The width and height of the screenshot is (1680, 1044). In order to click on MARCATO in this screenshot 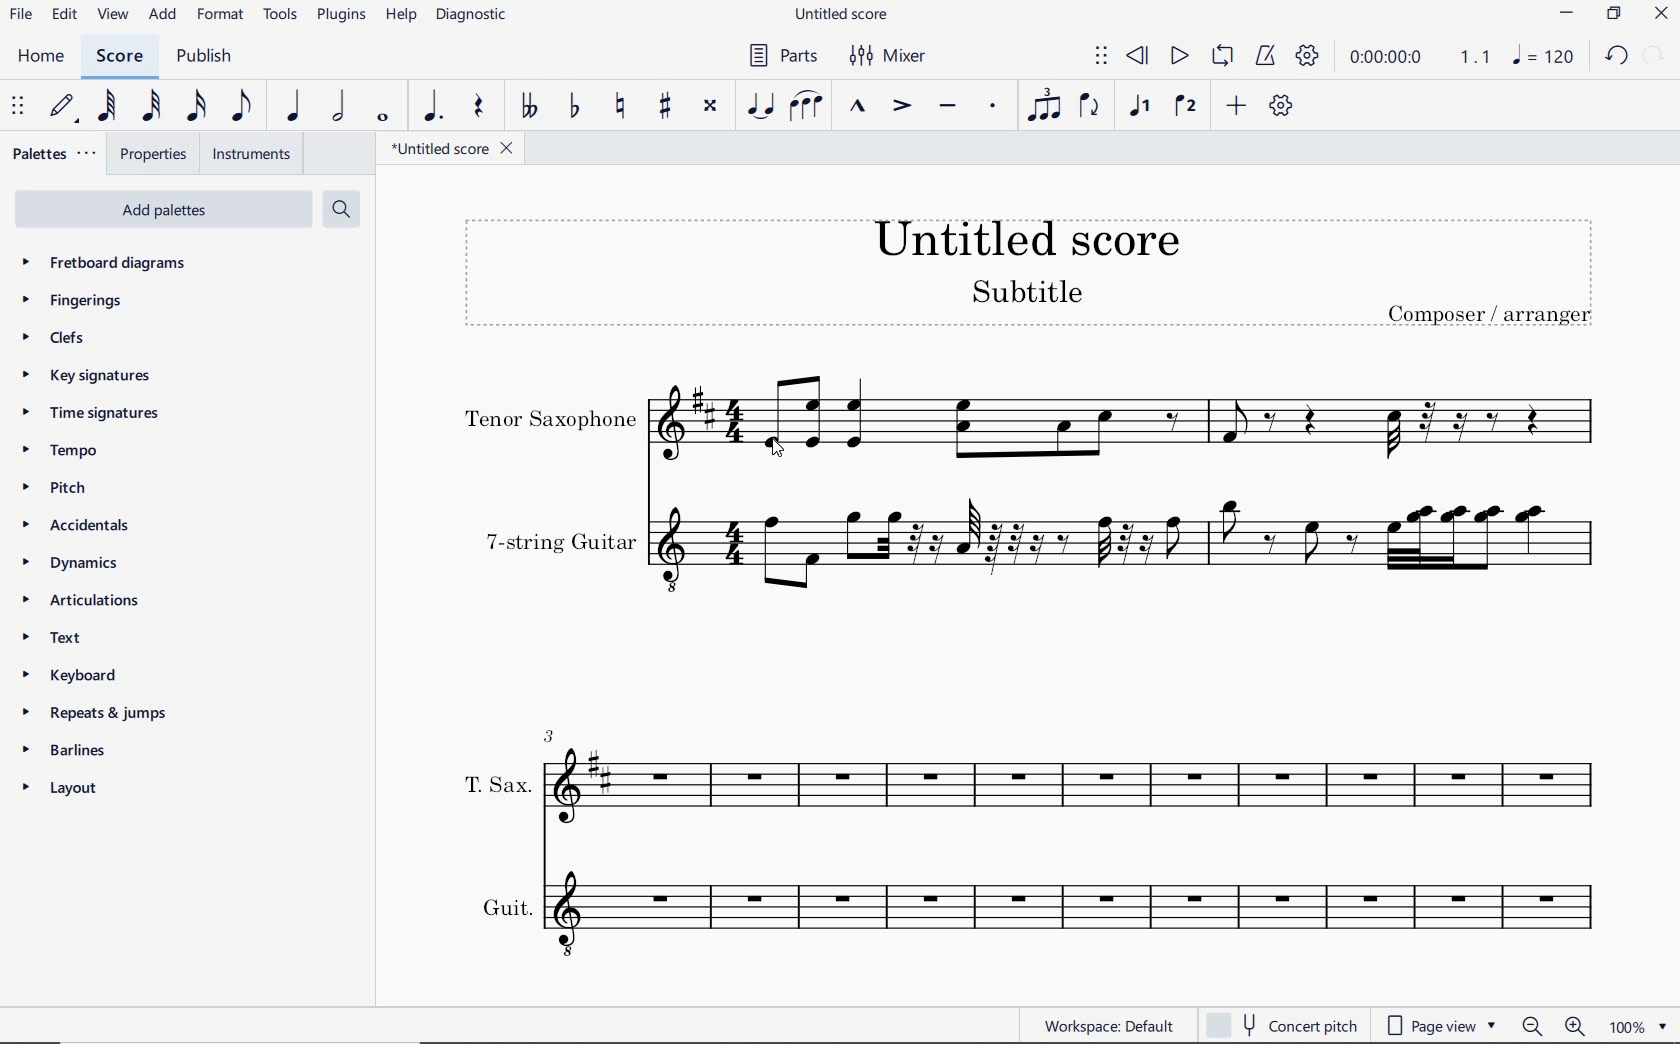, I will do `click(857, 107)`.